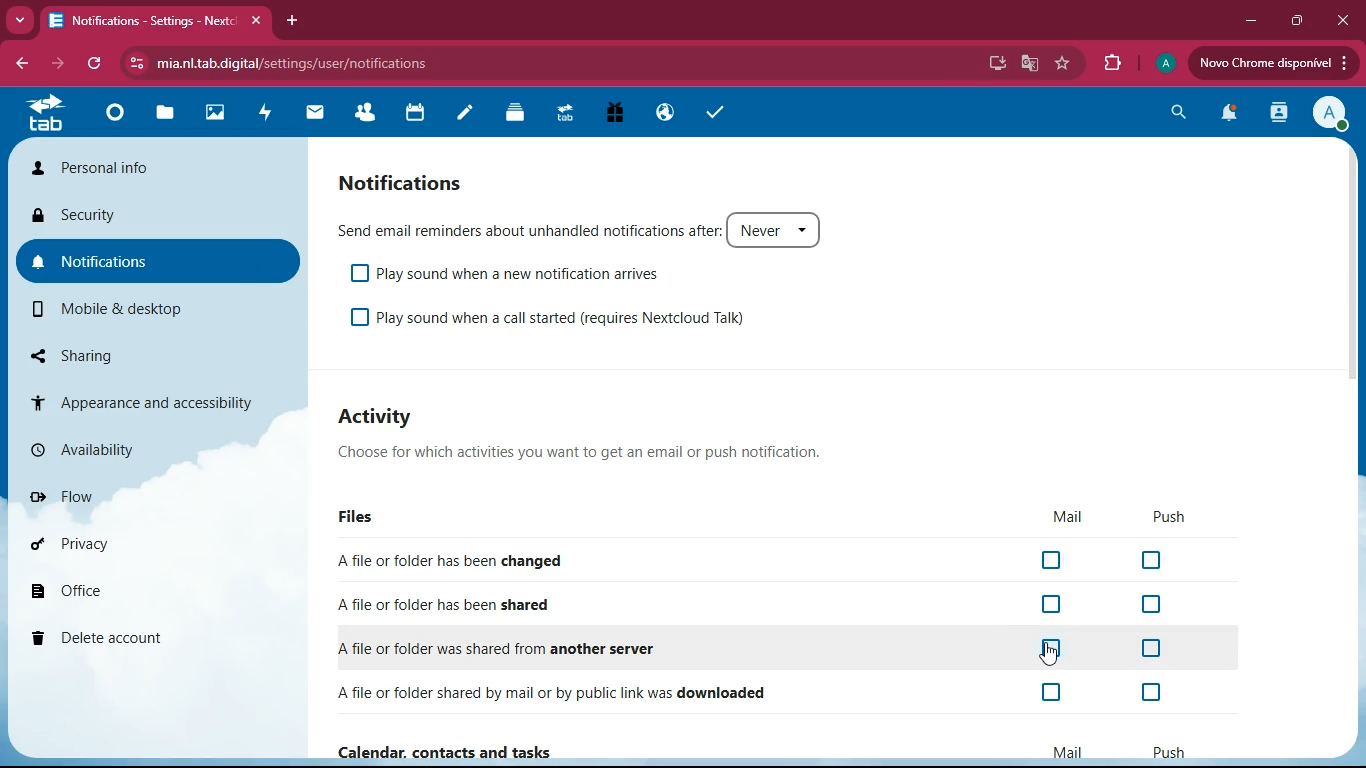 This screenshot has width=1366, height=768. What do you see at coordinates (363, 518) in the screenshot?
I see `files` at bounding box center [363, 518].